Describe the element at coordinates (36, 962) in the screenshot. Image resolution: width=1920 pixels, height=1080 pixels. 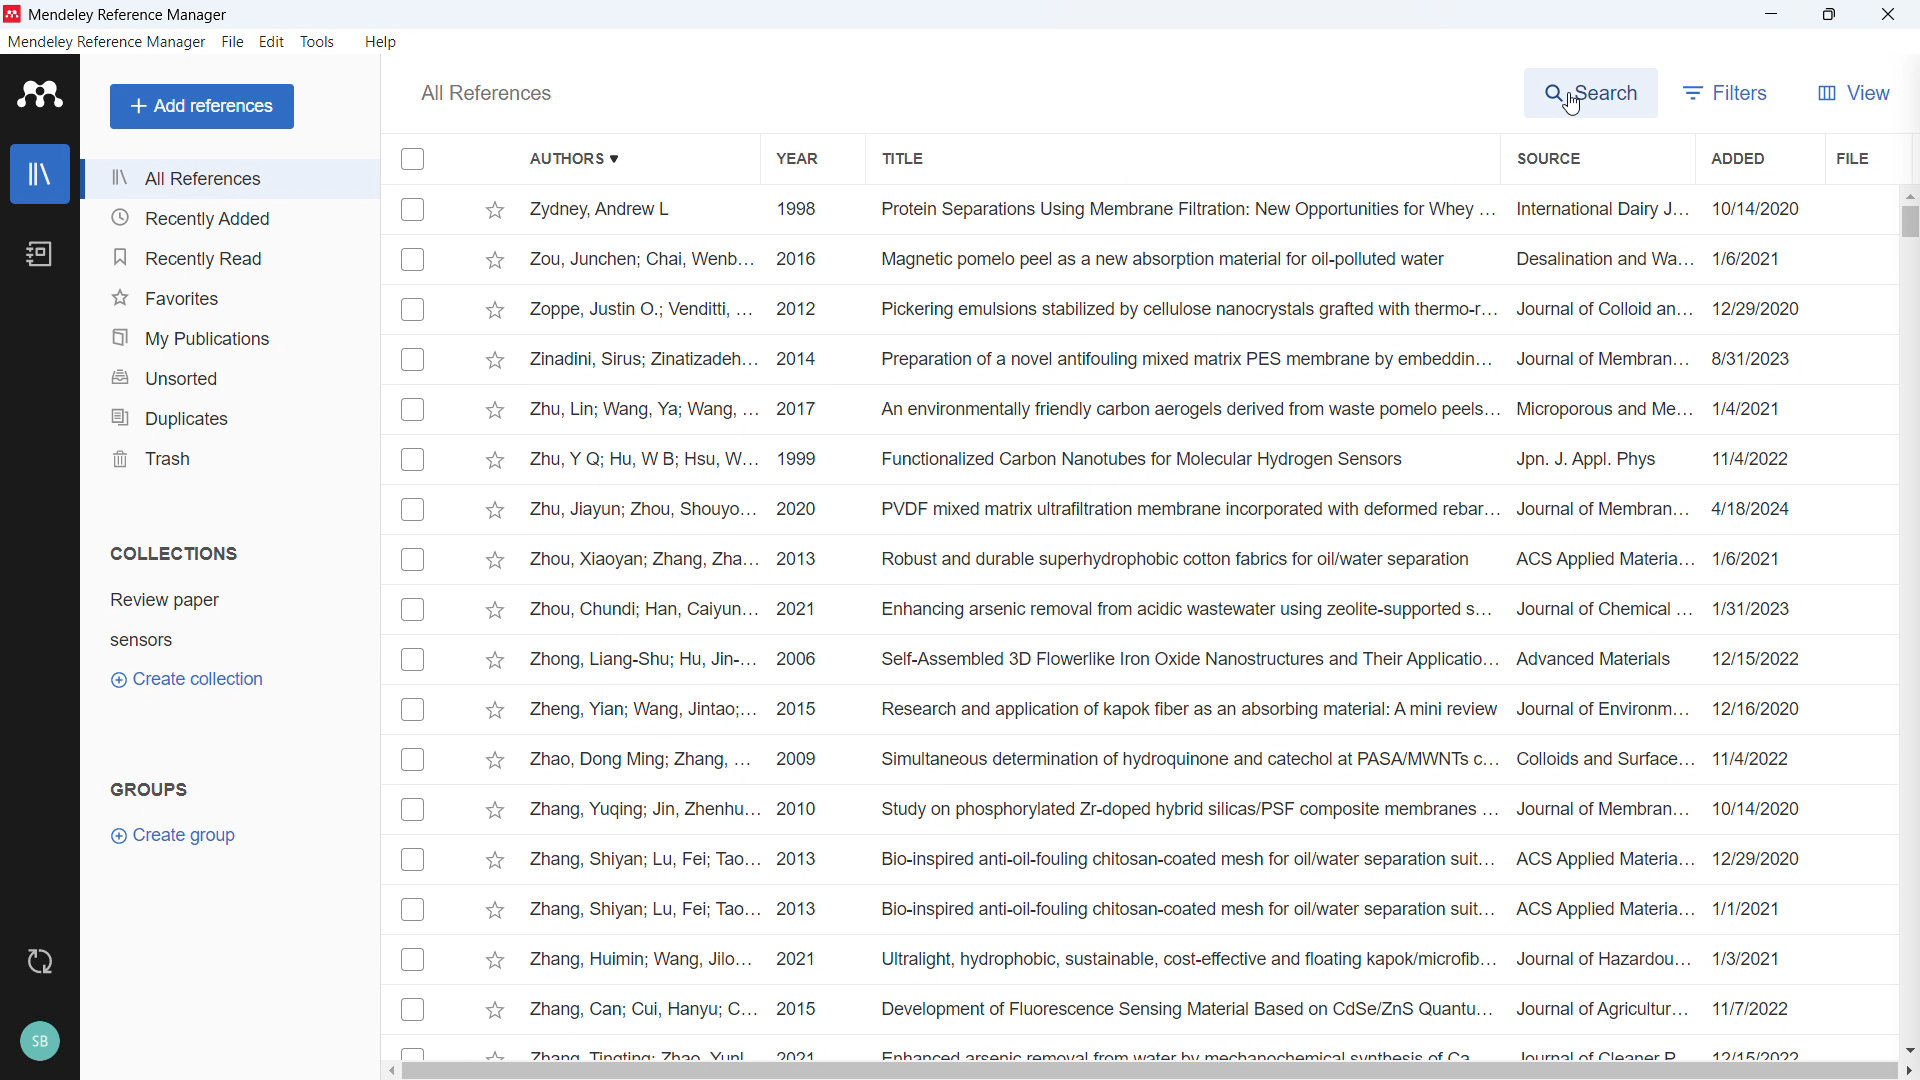
I see `Sync ` at that location.